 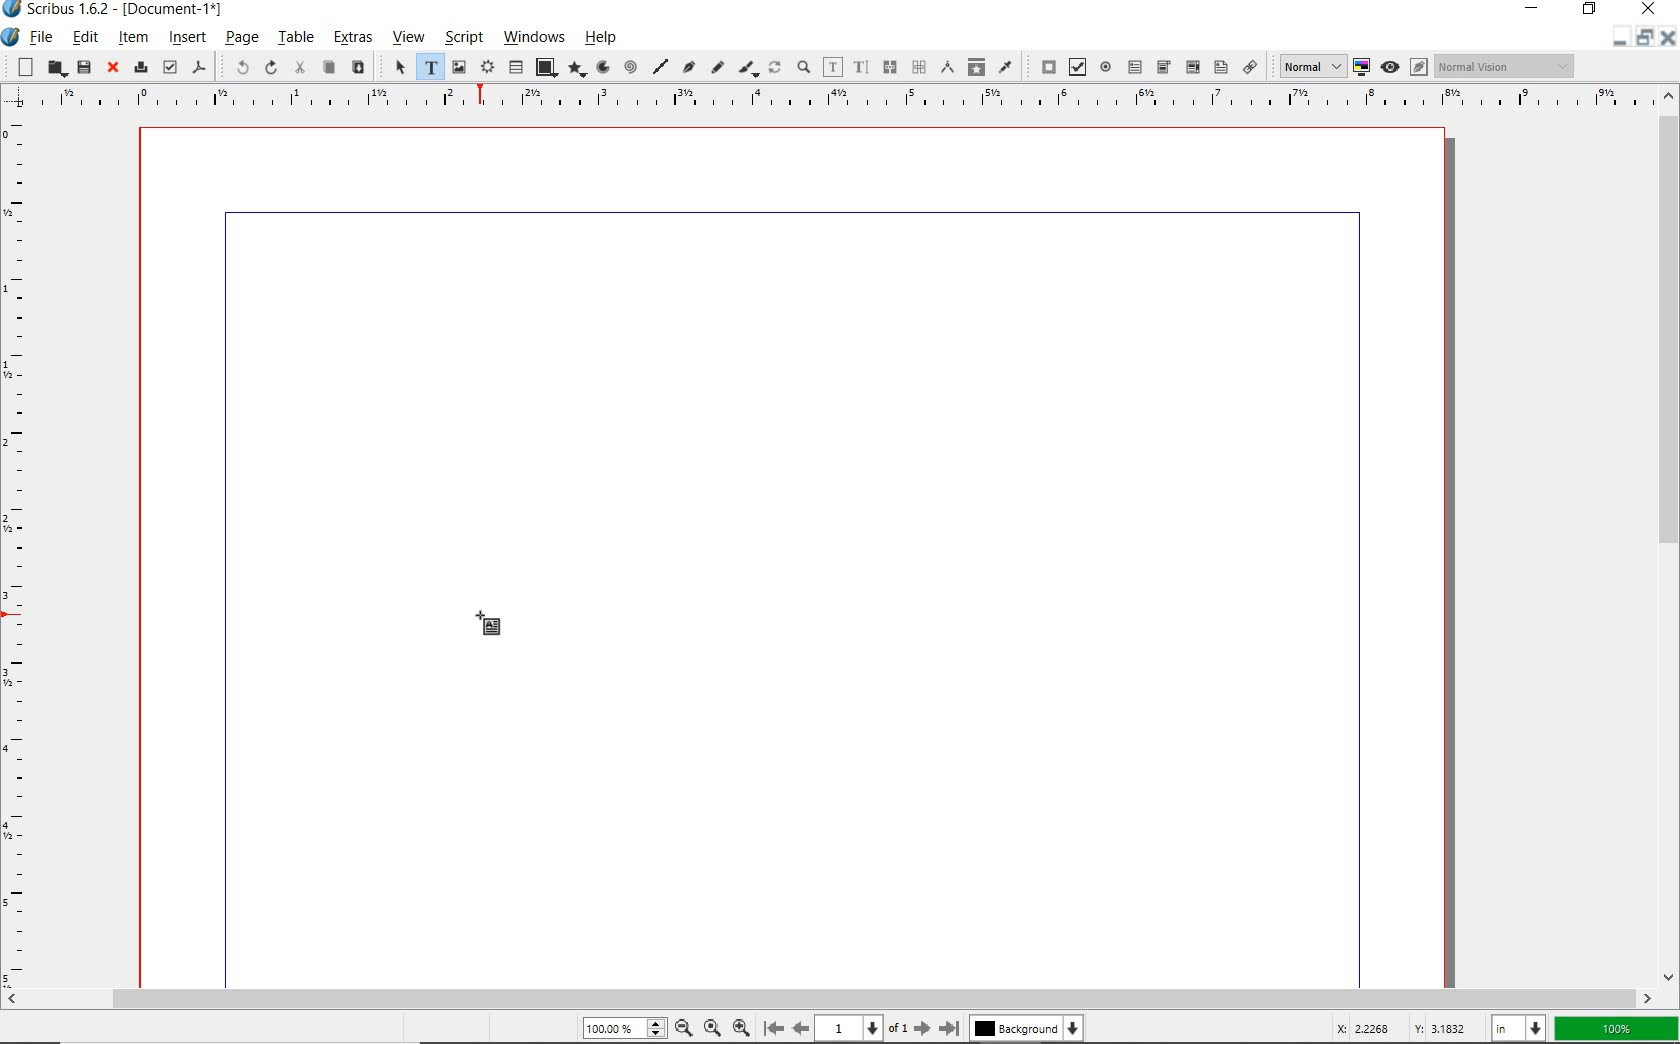 I want to click on preflight verifier, so click(x=170, y=68).